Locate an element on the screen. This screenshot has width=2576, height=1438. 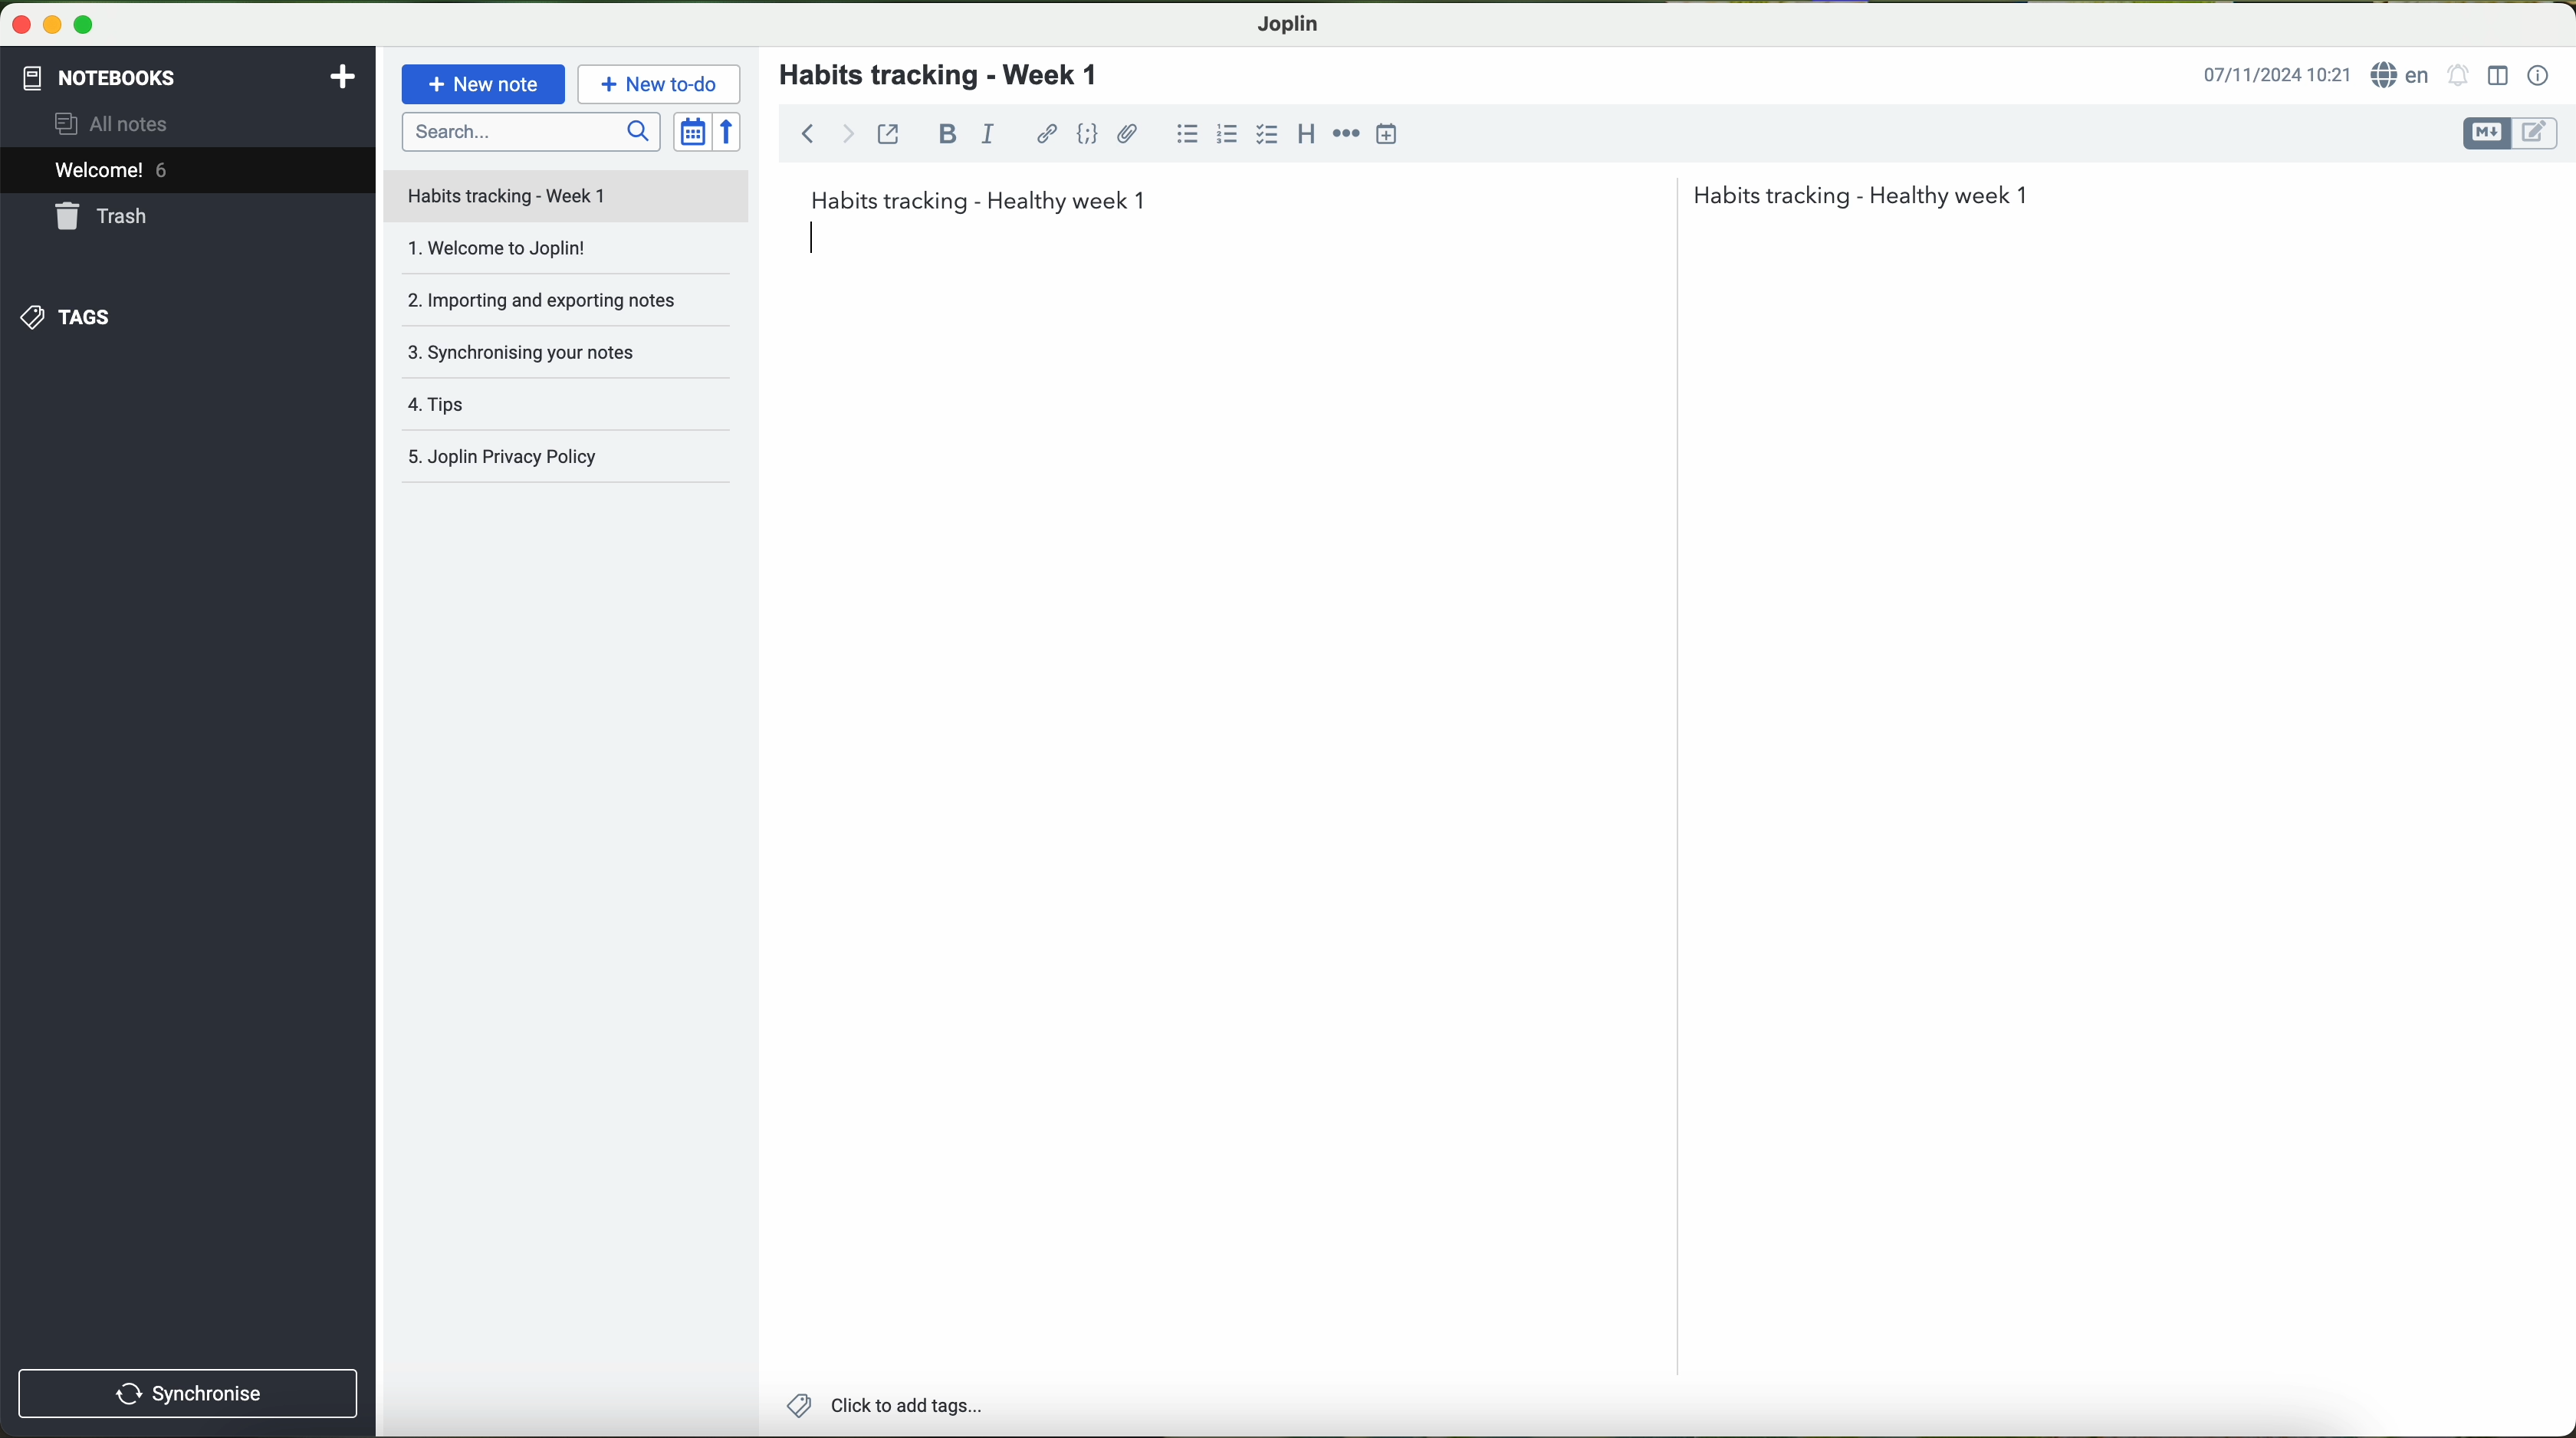
new to-do button is located at coordinates (659, 83).